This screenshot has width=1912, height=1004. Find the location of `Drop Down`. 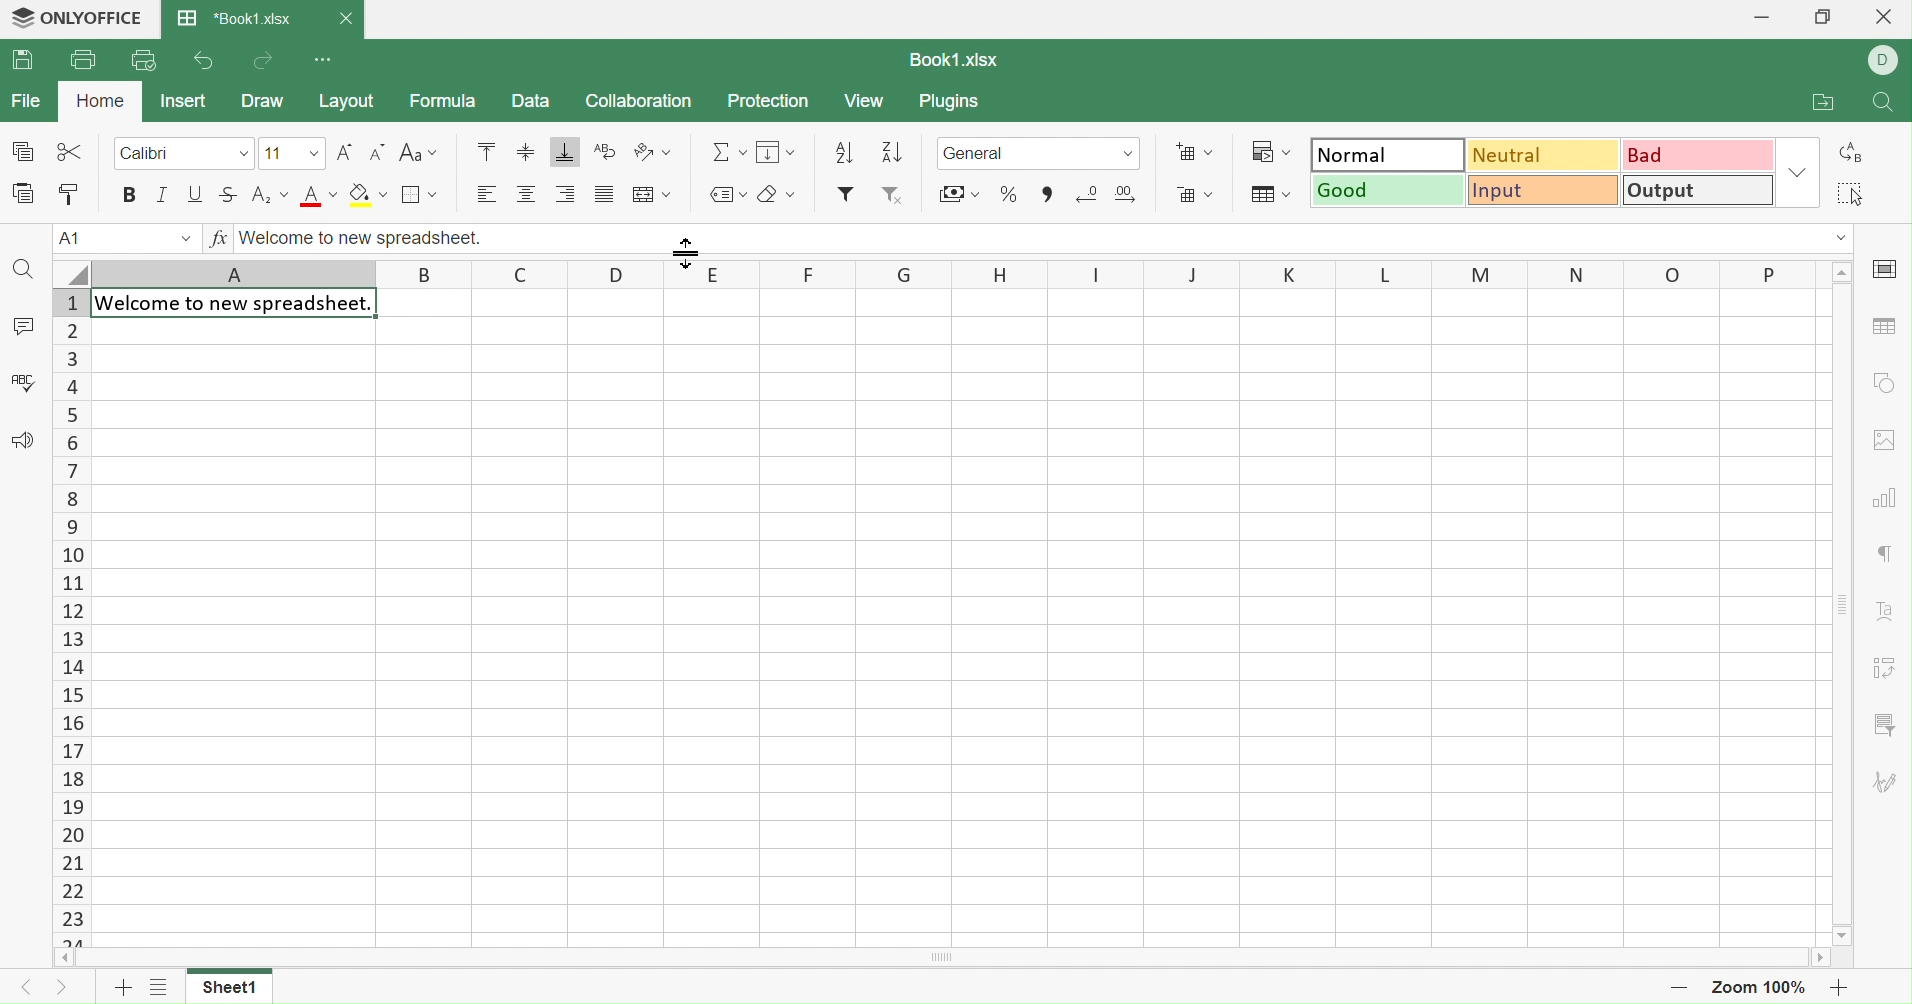

Drop Down is located at coordinates (1838, 239).